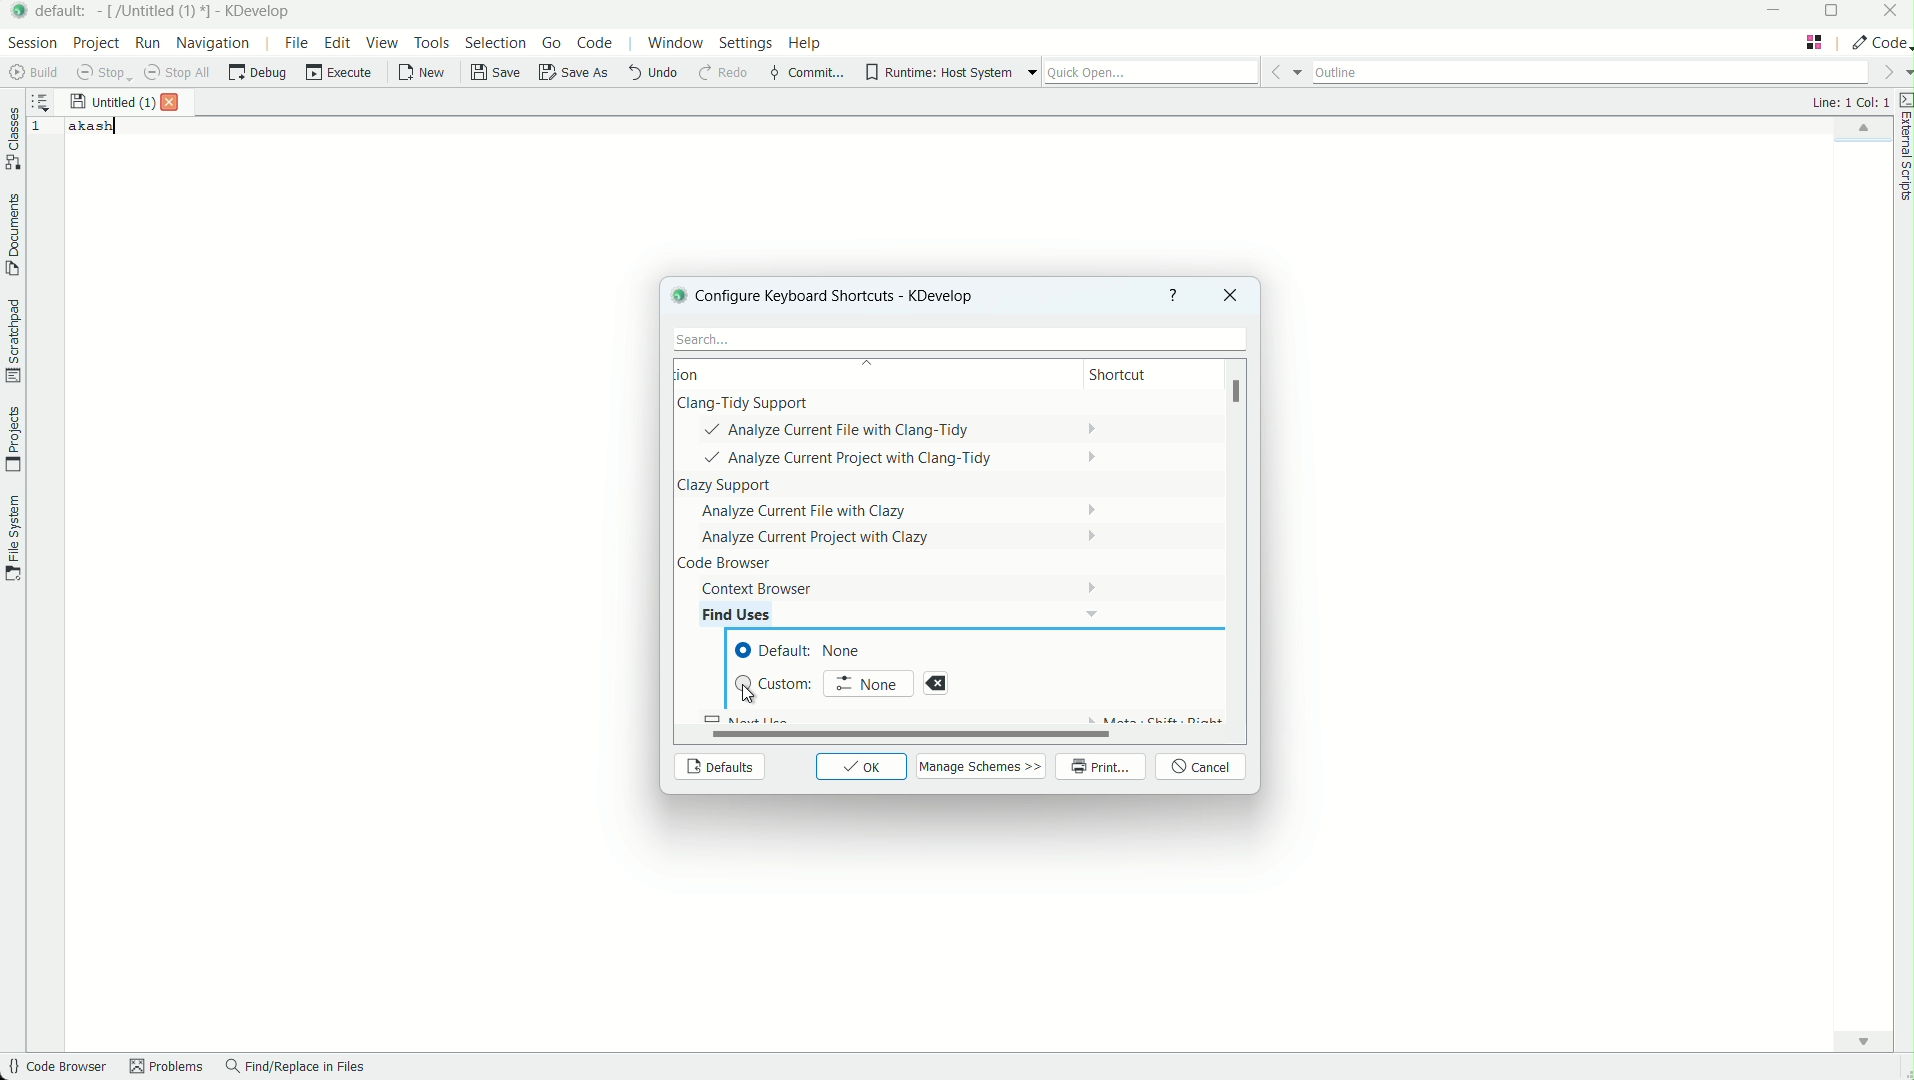 The height and width of the screenshot is (1080, 1914). I want to click on default, so click(806, 651).